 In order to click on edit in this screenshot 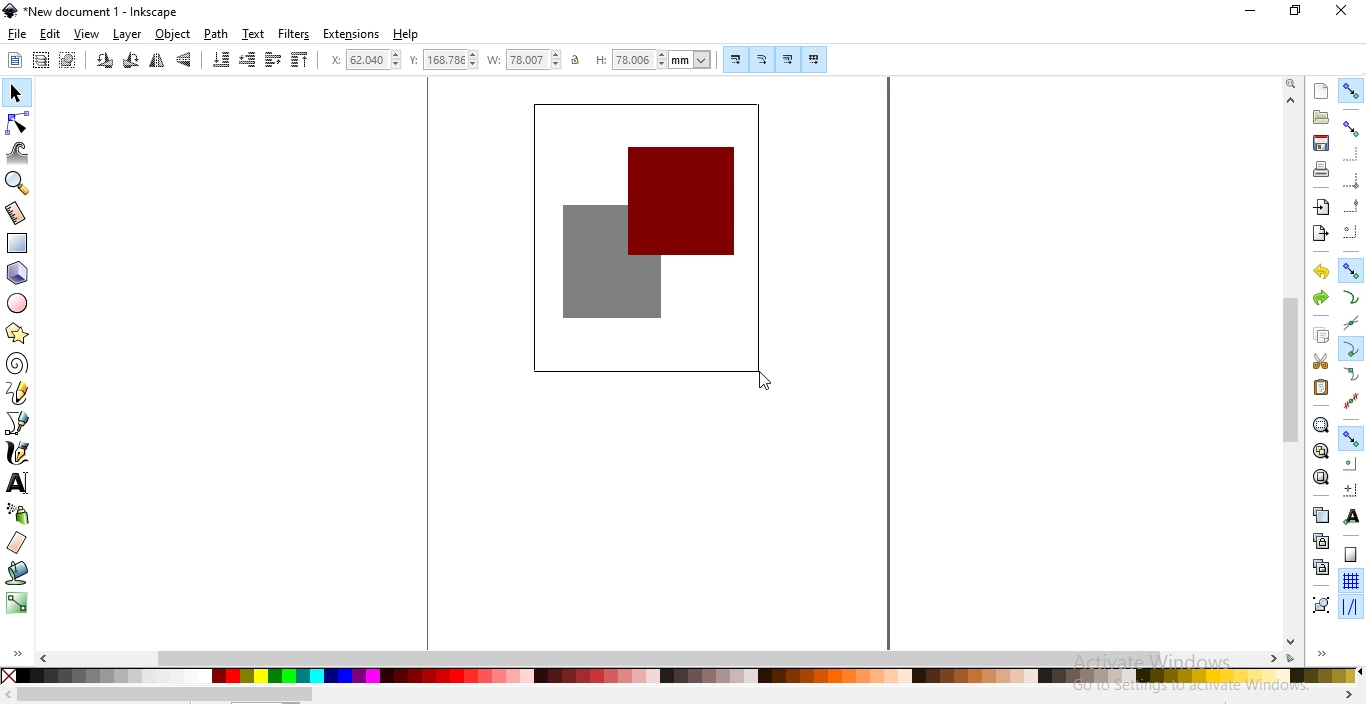, I will do `click(49, 34)`.